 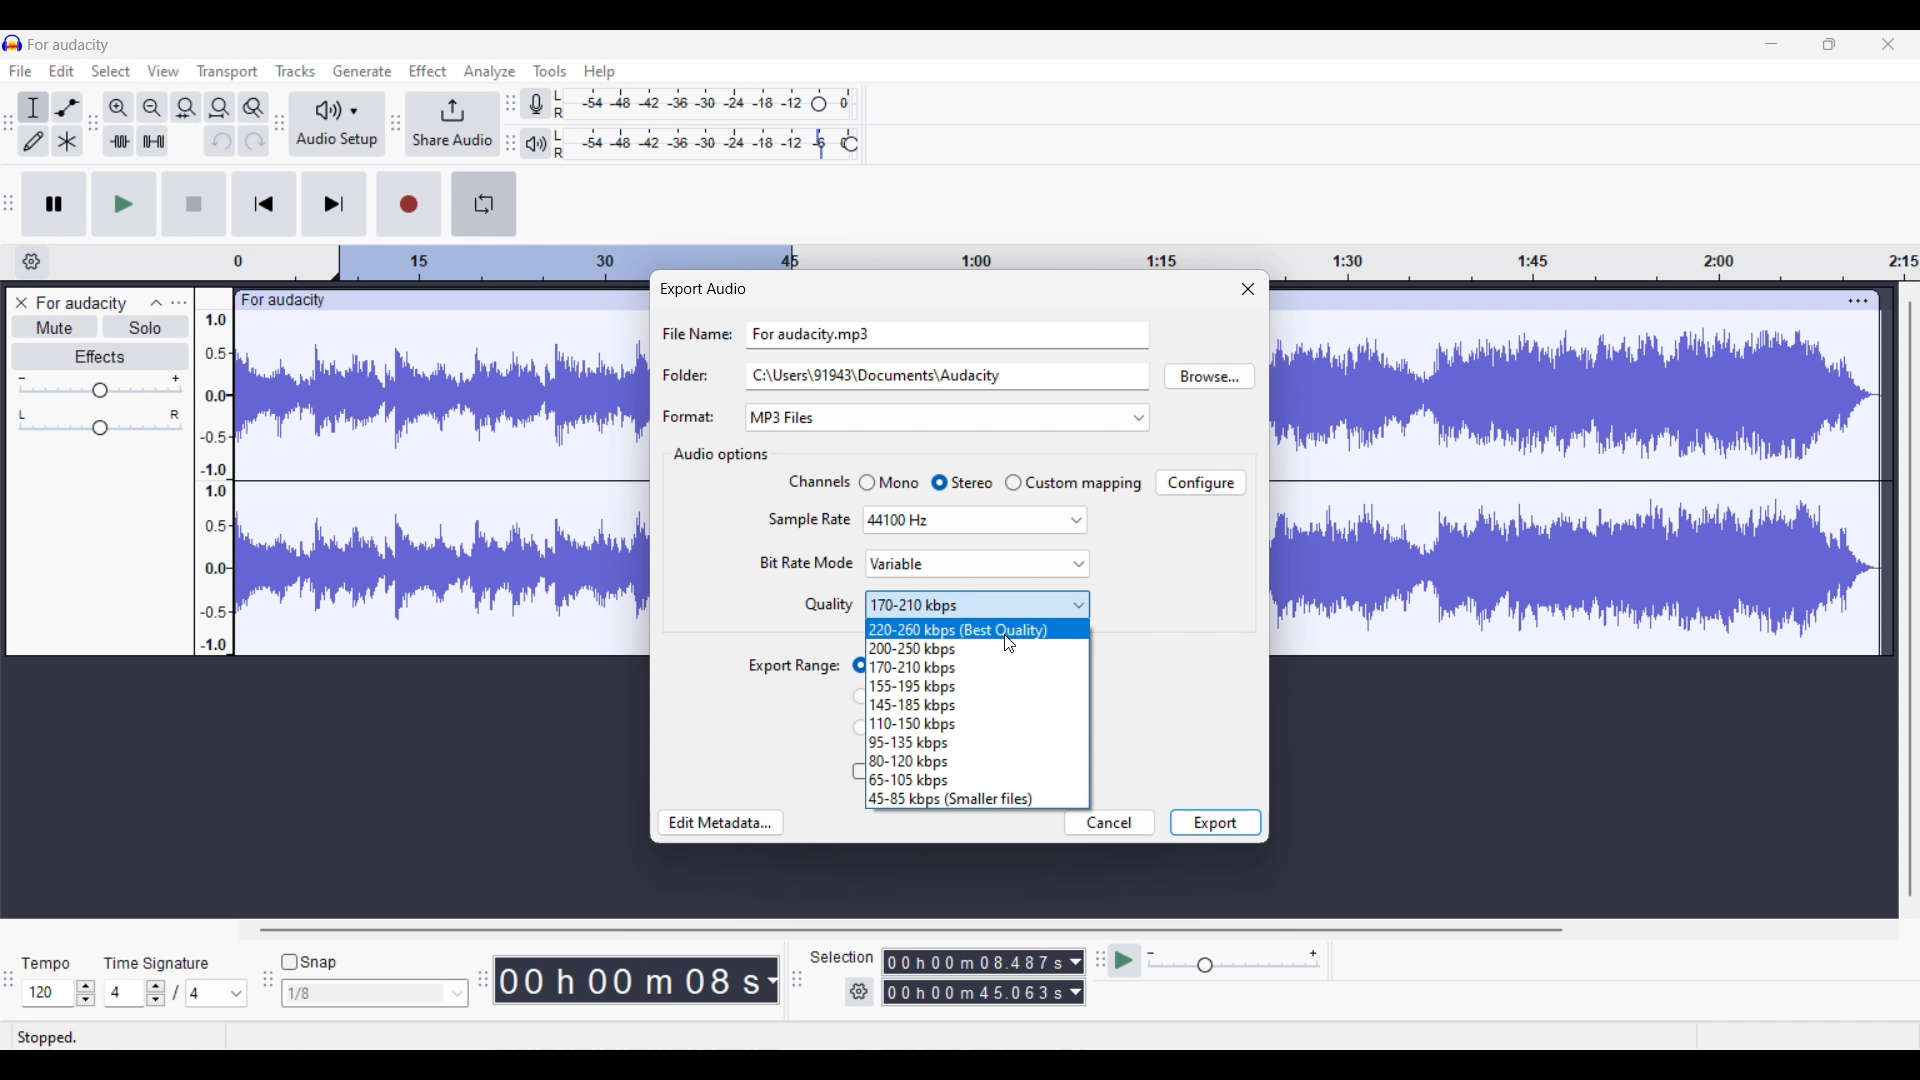 I want to click on Fit selection to width, so click(x=185, y=109).